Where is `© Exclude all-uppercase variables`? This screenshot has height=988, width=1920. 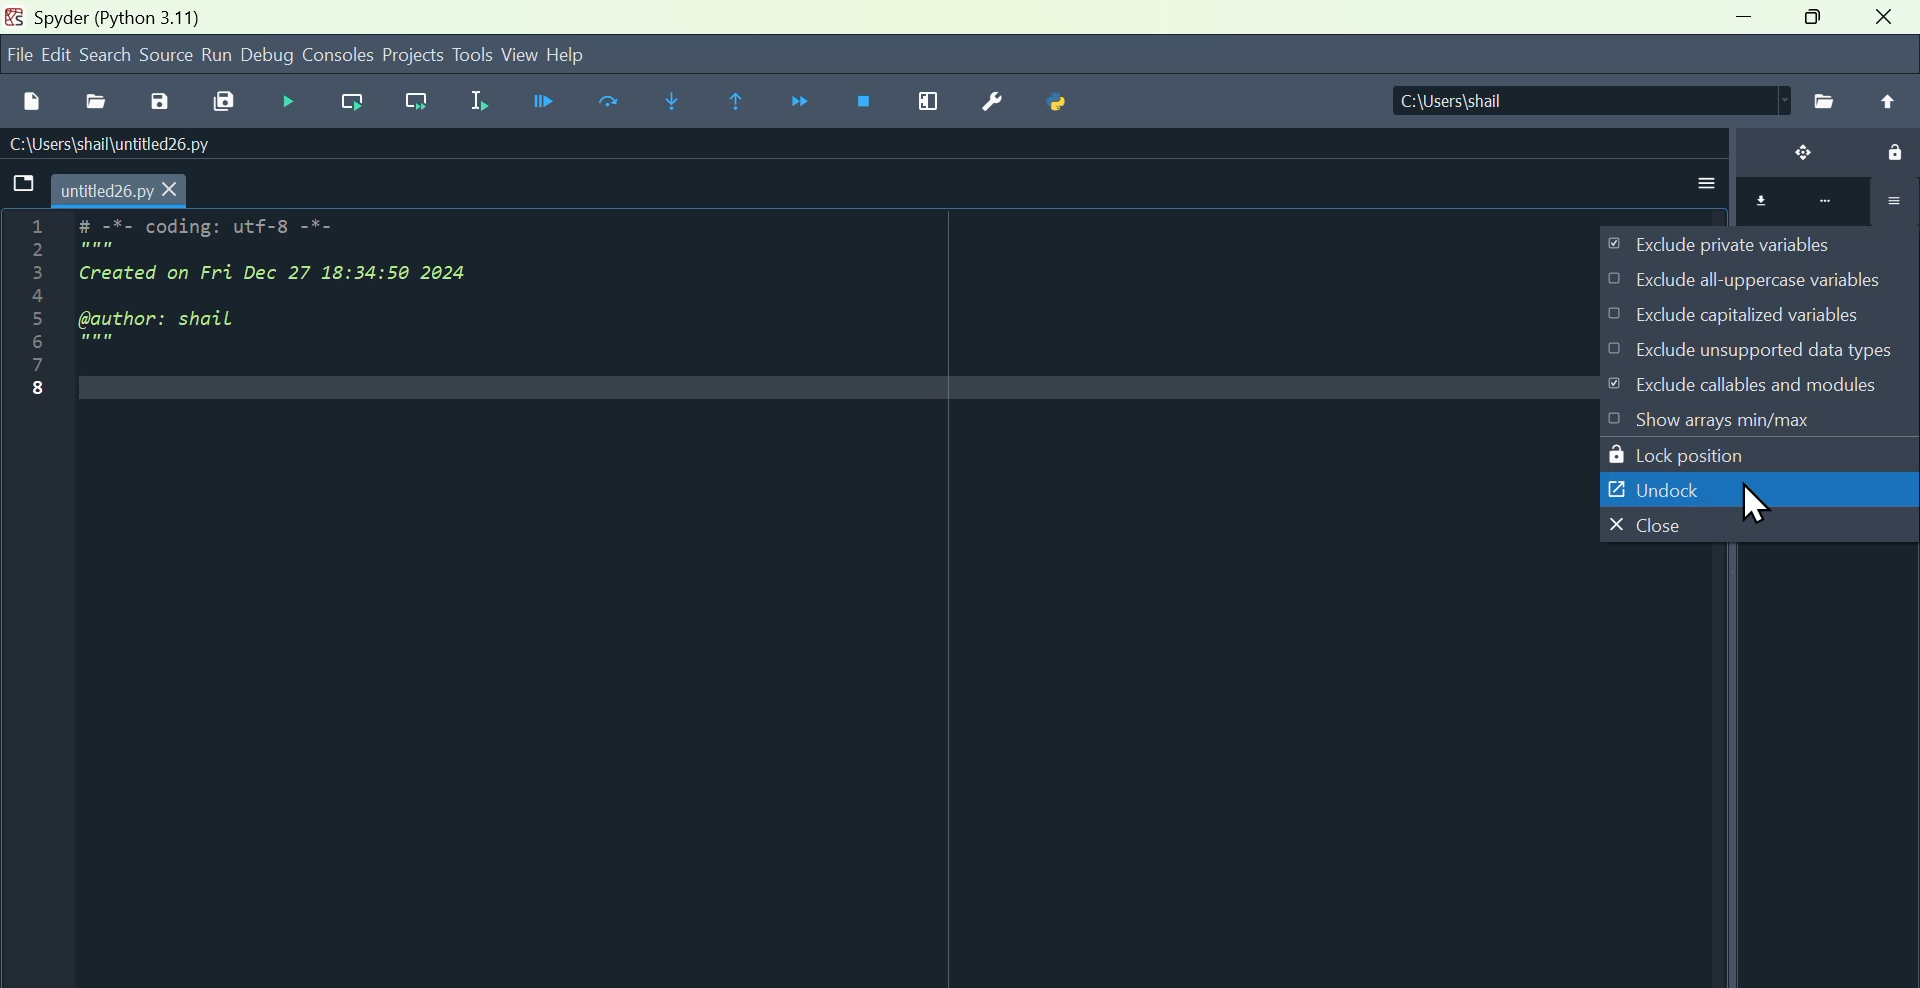
© Exclude all-uppercase variables is located at coordinates (1747, 282).